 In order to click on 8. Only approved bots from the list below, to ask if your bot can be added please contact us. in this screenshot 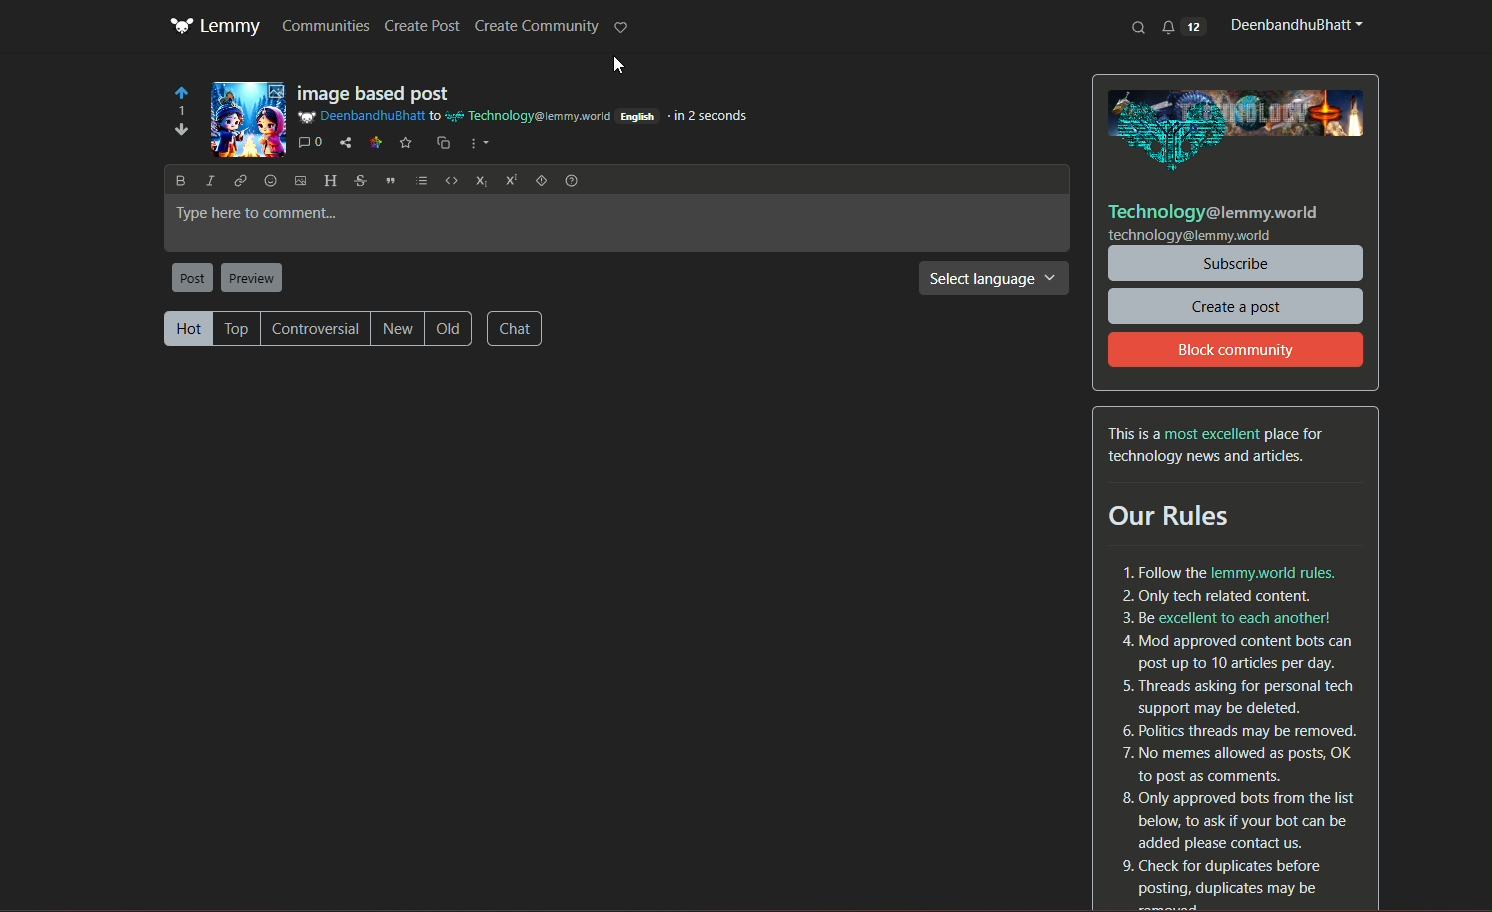, I will do `click(1239, 818)`.